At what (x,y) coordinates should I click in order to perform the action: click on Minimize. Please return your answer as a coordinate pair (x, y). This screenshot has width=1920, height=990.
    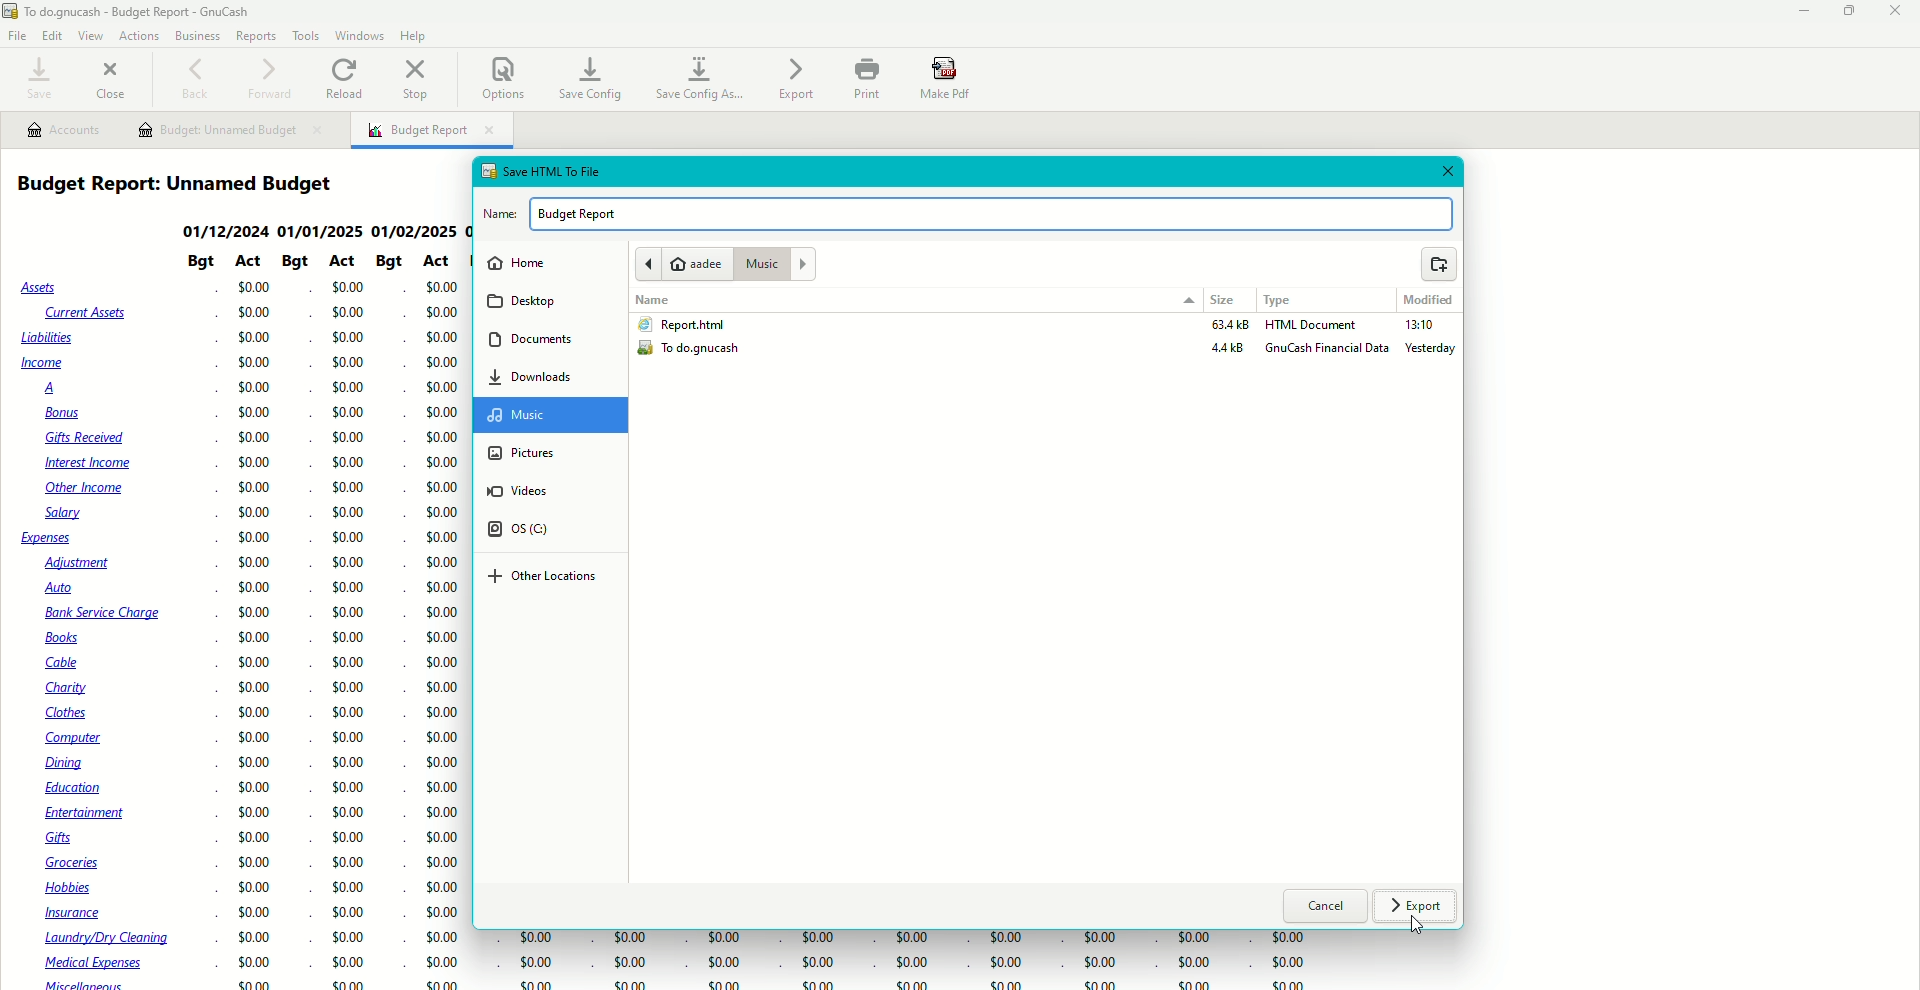
    Looking at the image, I should click on (1797, 11).